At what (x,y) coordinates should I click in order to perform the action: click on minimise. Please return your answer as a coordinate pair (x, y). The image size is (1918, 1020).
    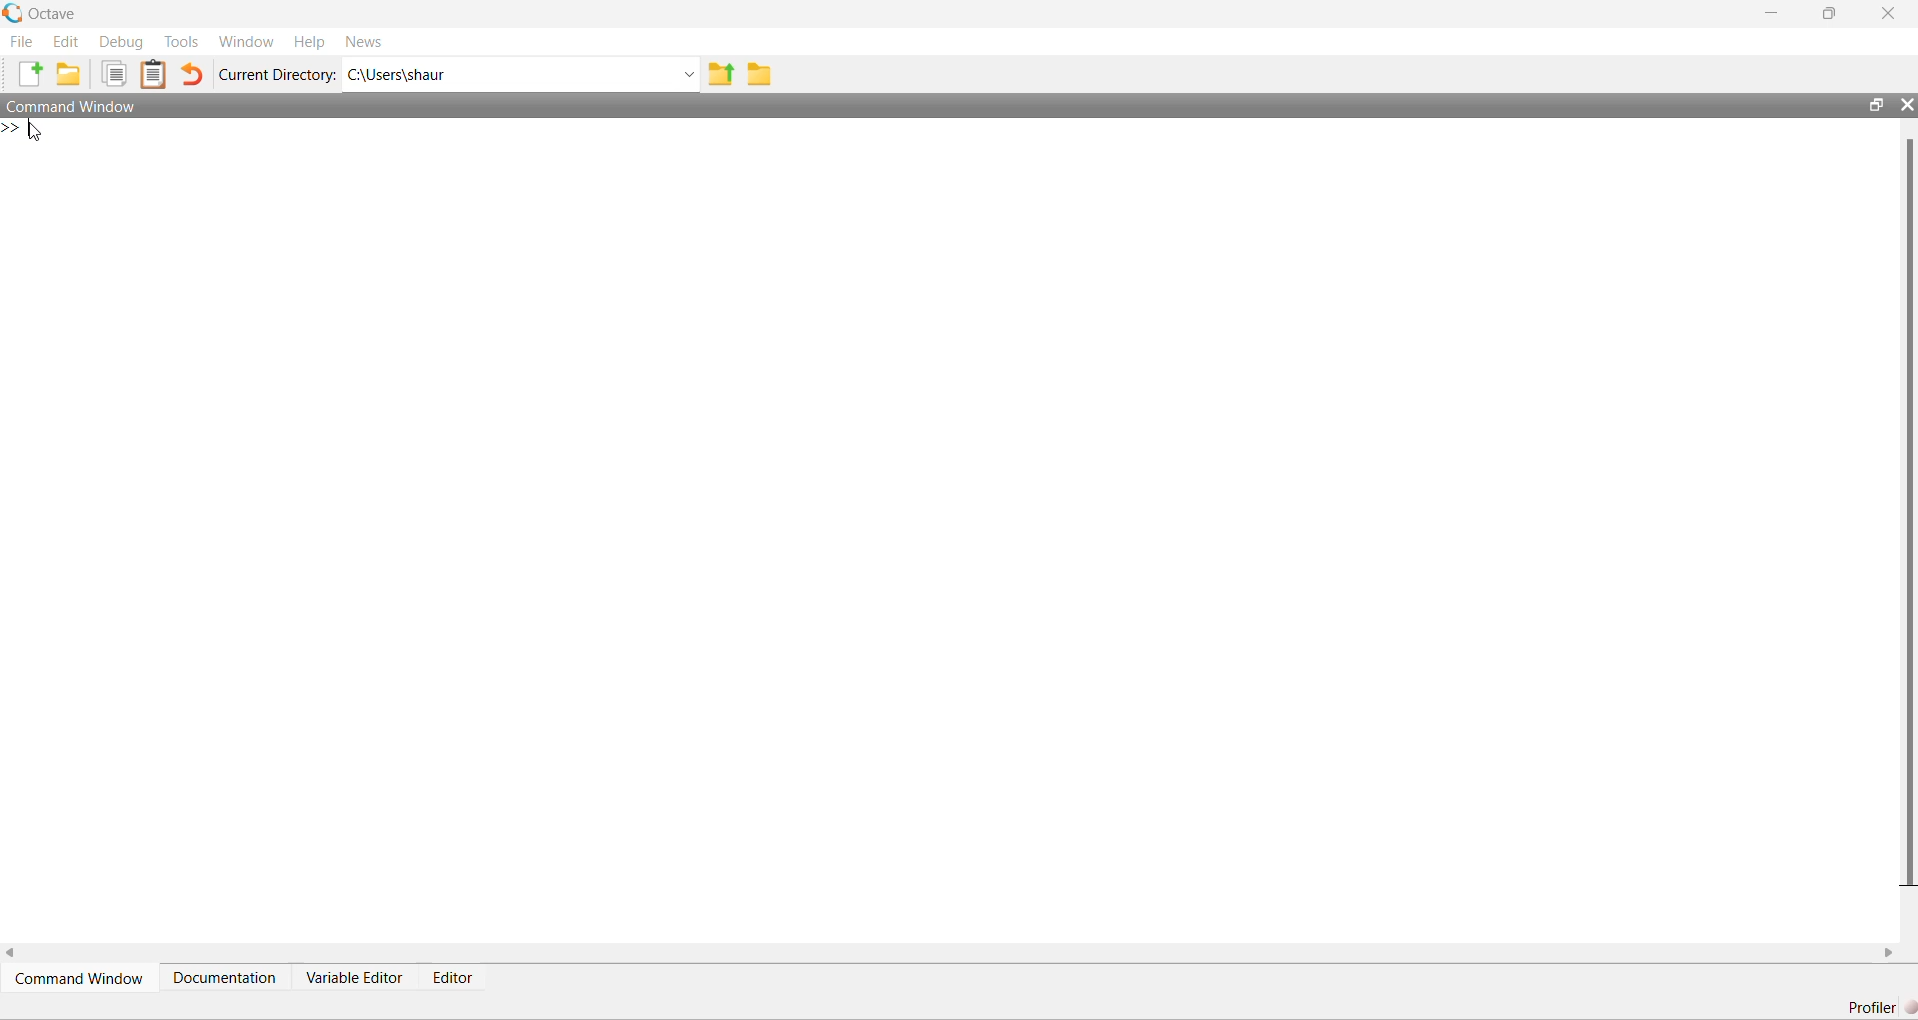
    Looking at the image, I should click on (1772, 12).